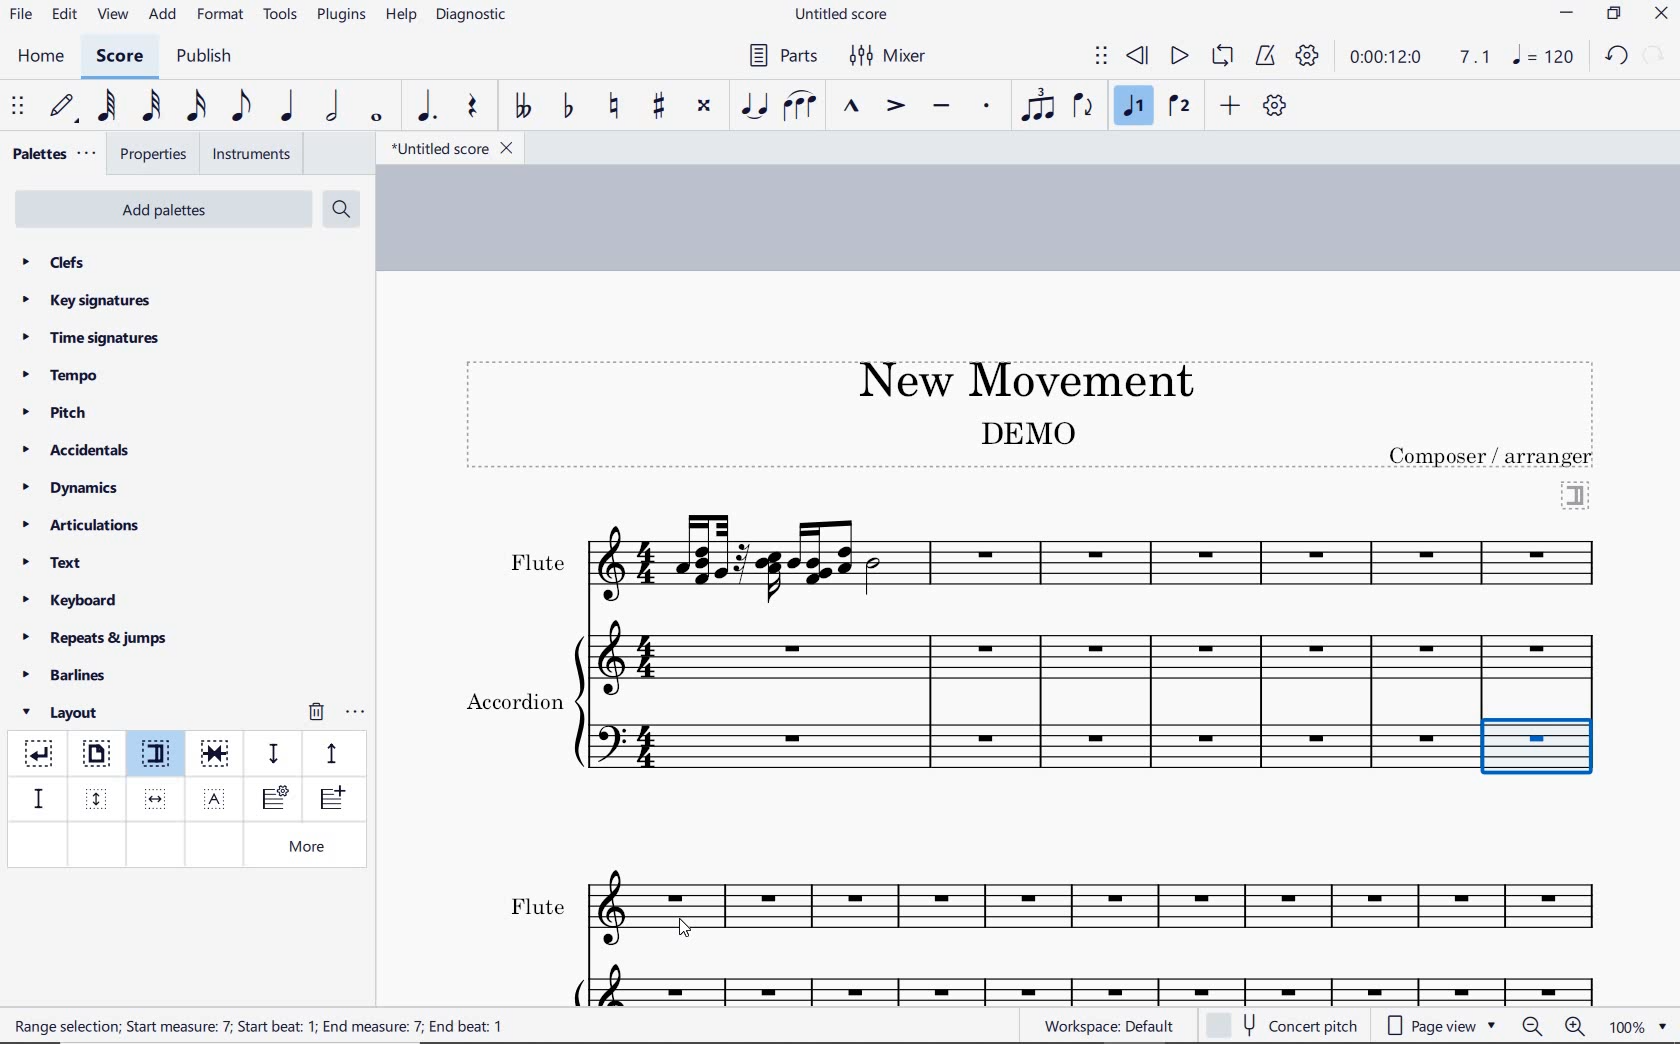 The height and width of the screenshot is (1044, 1680). Describe the element at coordinates (1477, 58) in the screenshot. I see `Playback speed` at that location.